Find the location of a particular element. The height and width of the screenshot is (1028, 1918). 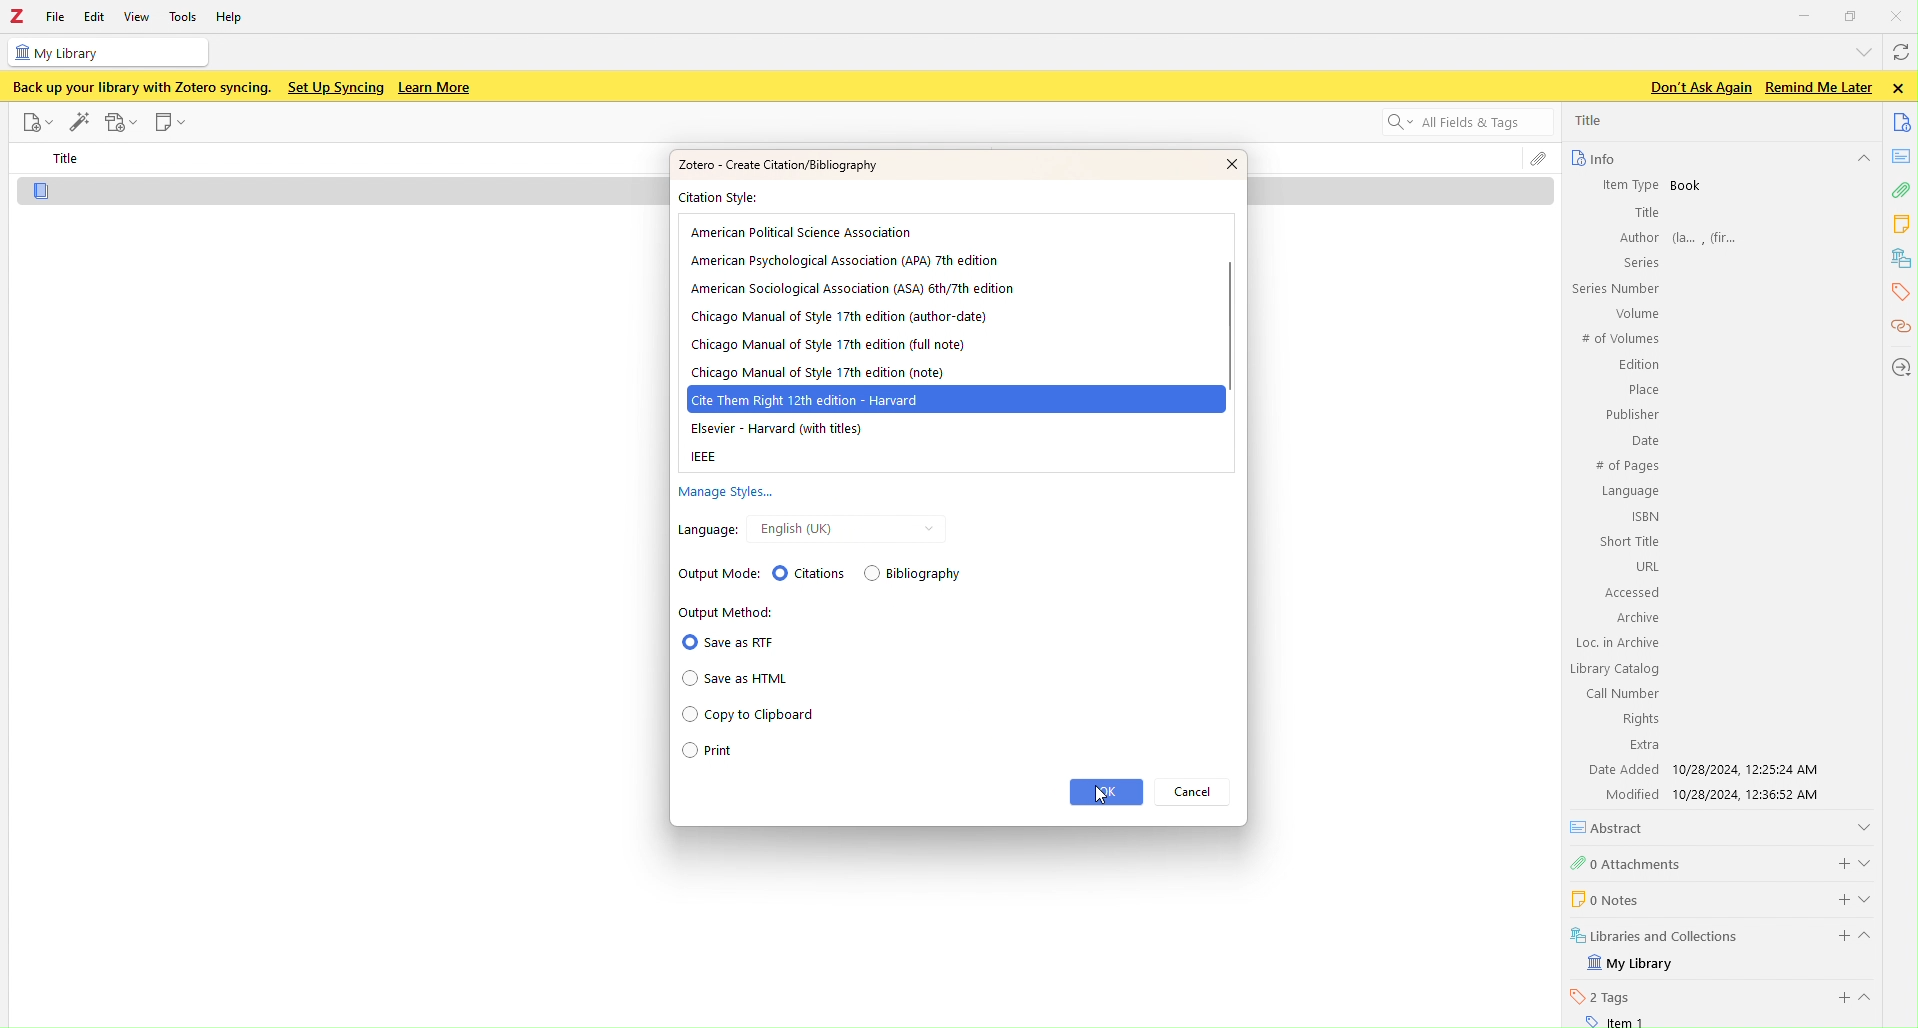

add is located at coordinates (1840, 998).